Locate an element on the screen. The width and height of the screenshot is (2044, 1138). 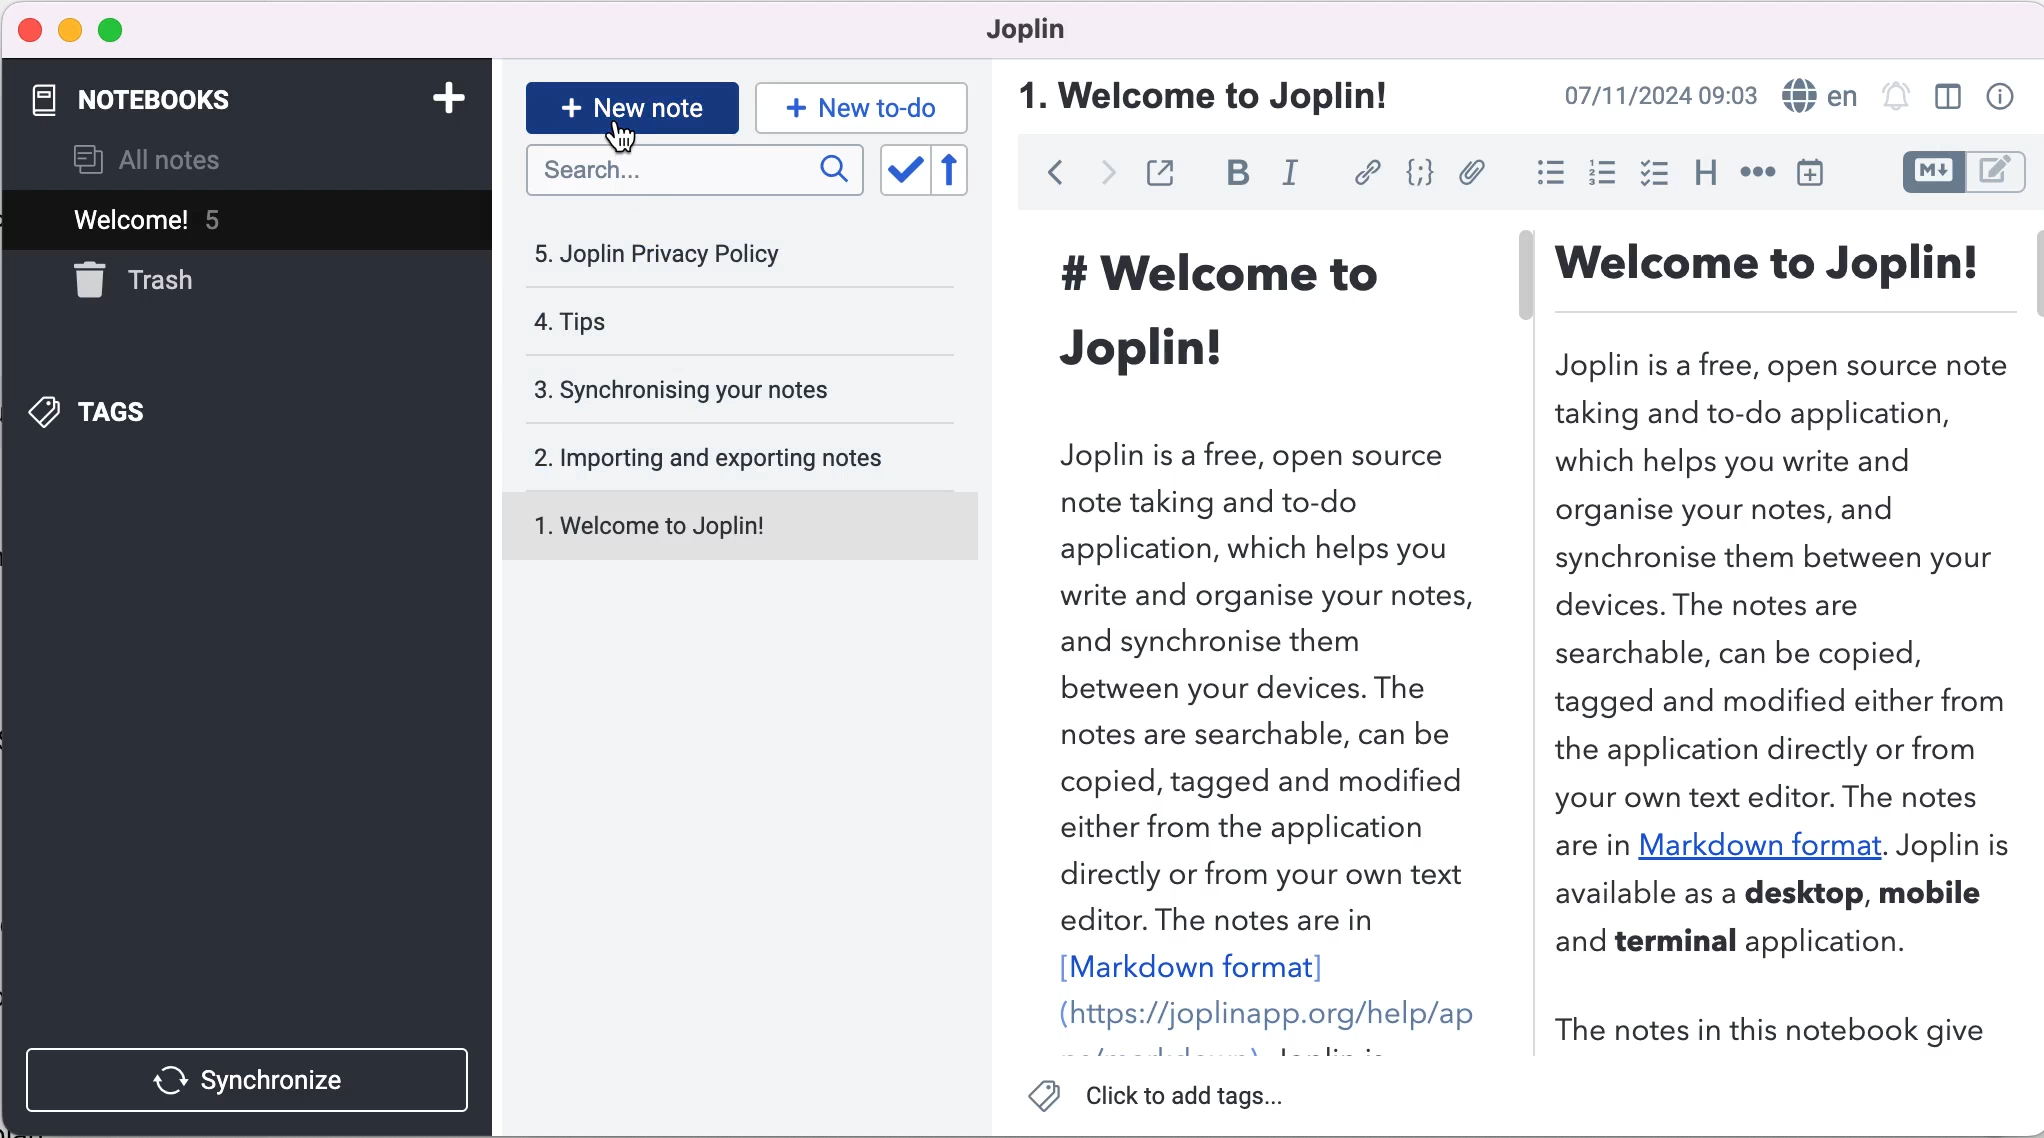
hyperlink is located at coordinates (1362, 172).